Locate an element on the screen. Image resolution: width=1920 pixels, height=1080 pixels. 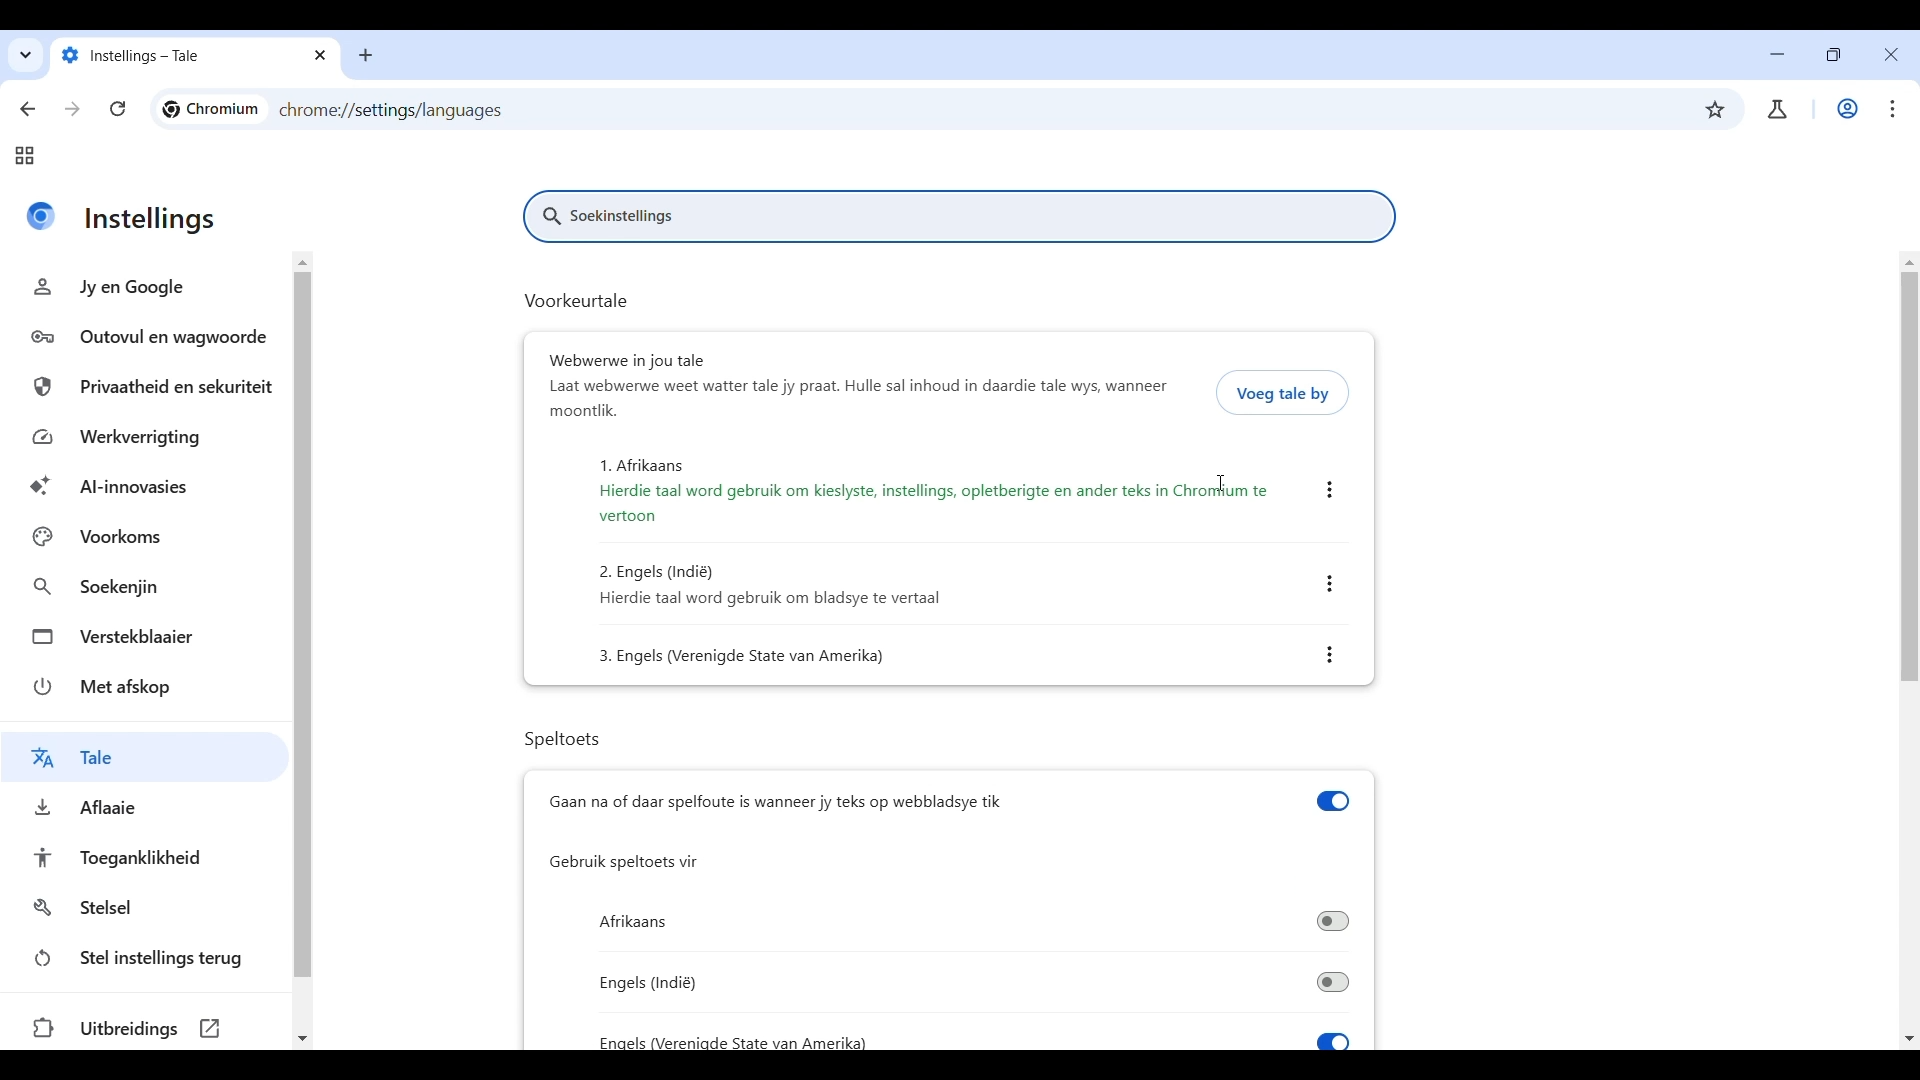
Logo and name of current site is located at coordinates (211, 109).